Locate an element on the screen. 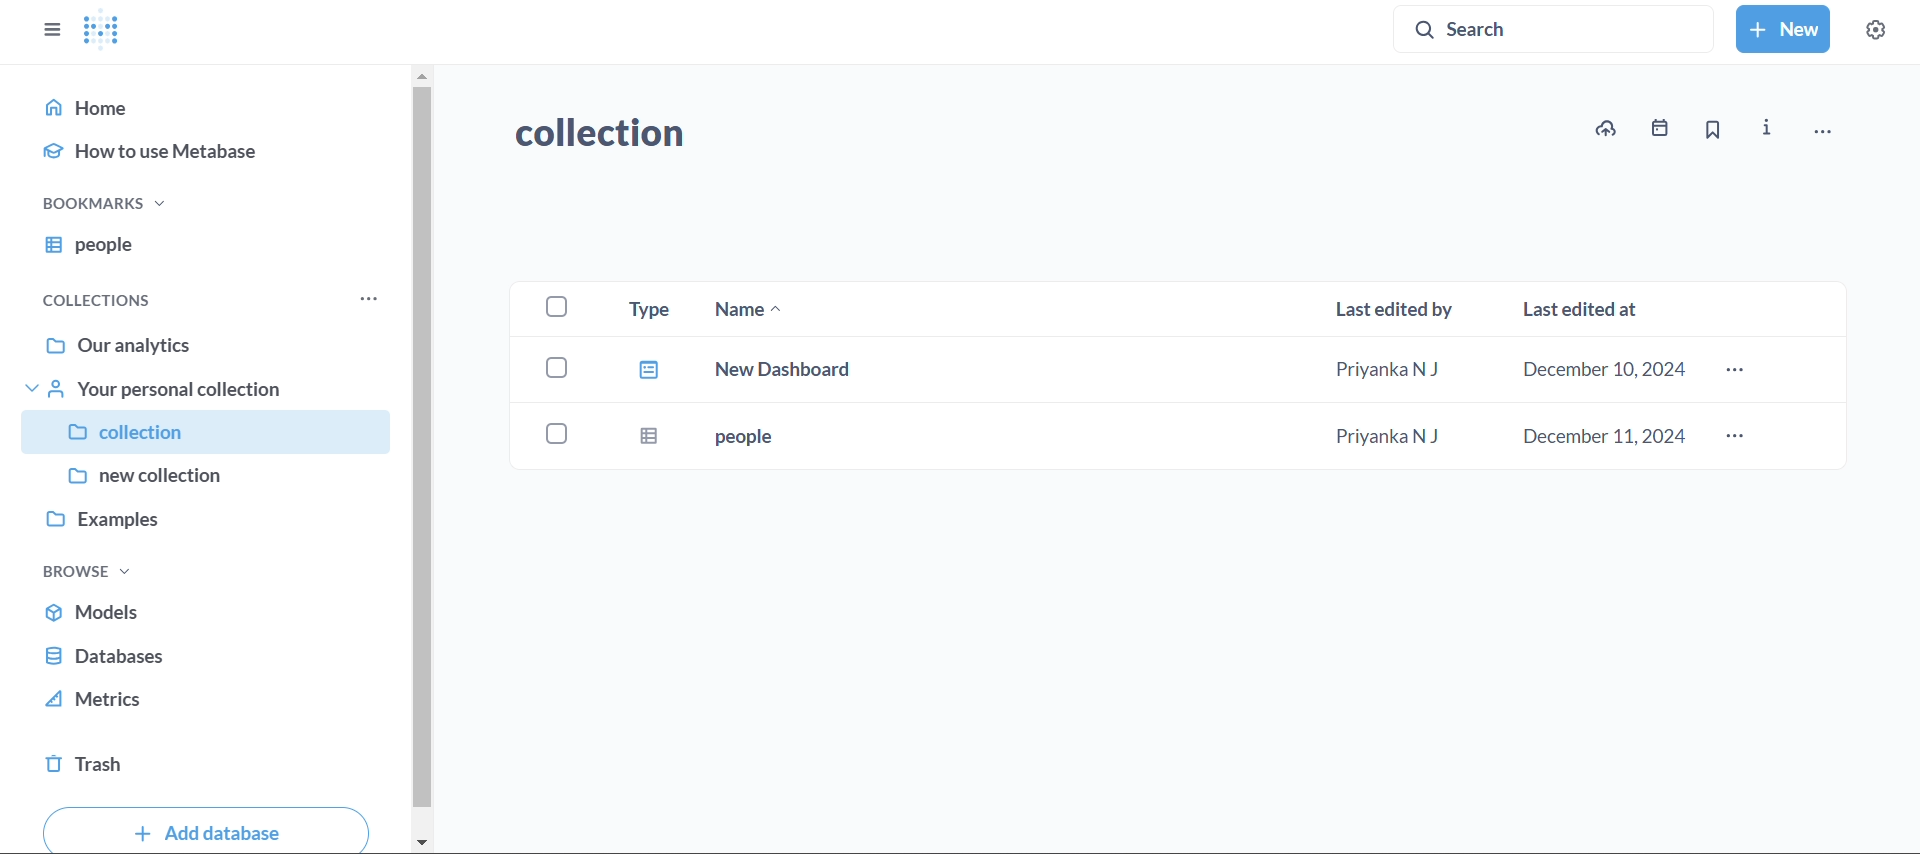 This screenshot has width=1920, height=854. bookmark is located at coordinates (1710, 131).